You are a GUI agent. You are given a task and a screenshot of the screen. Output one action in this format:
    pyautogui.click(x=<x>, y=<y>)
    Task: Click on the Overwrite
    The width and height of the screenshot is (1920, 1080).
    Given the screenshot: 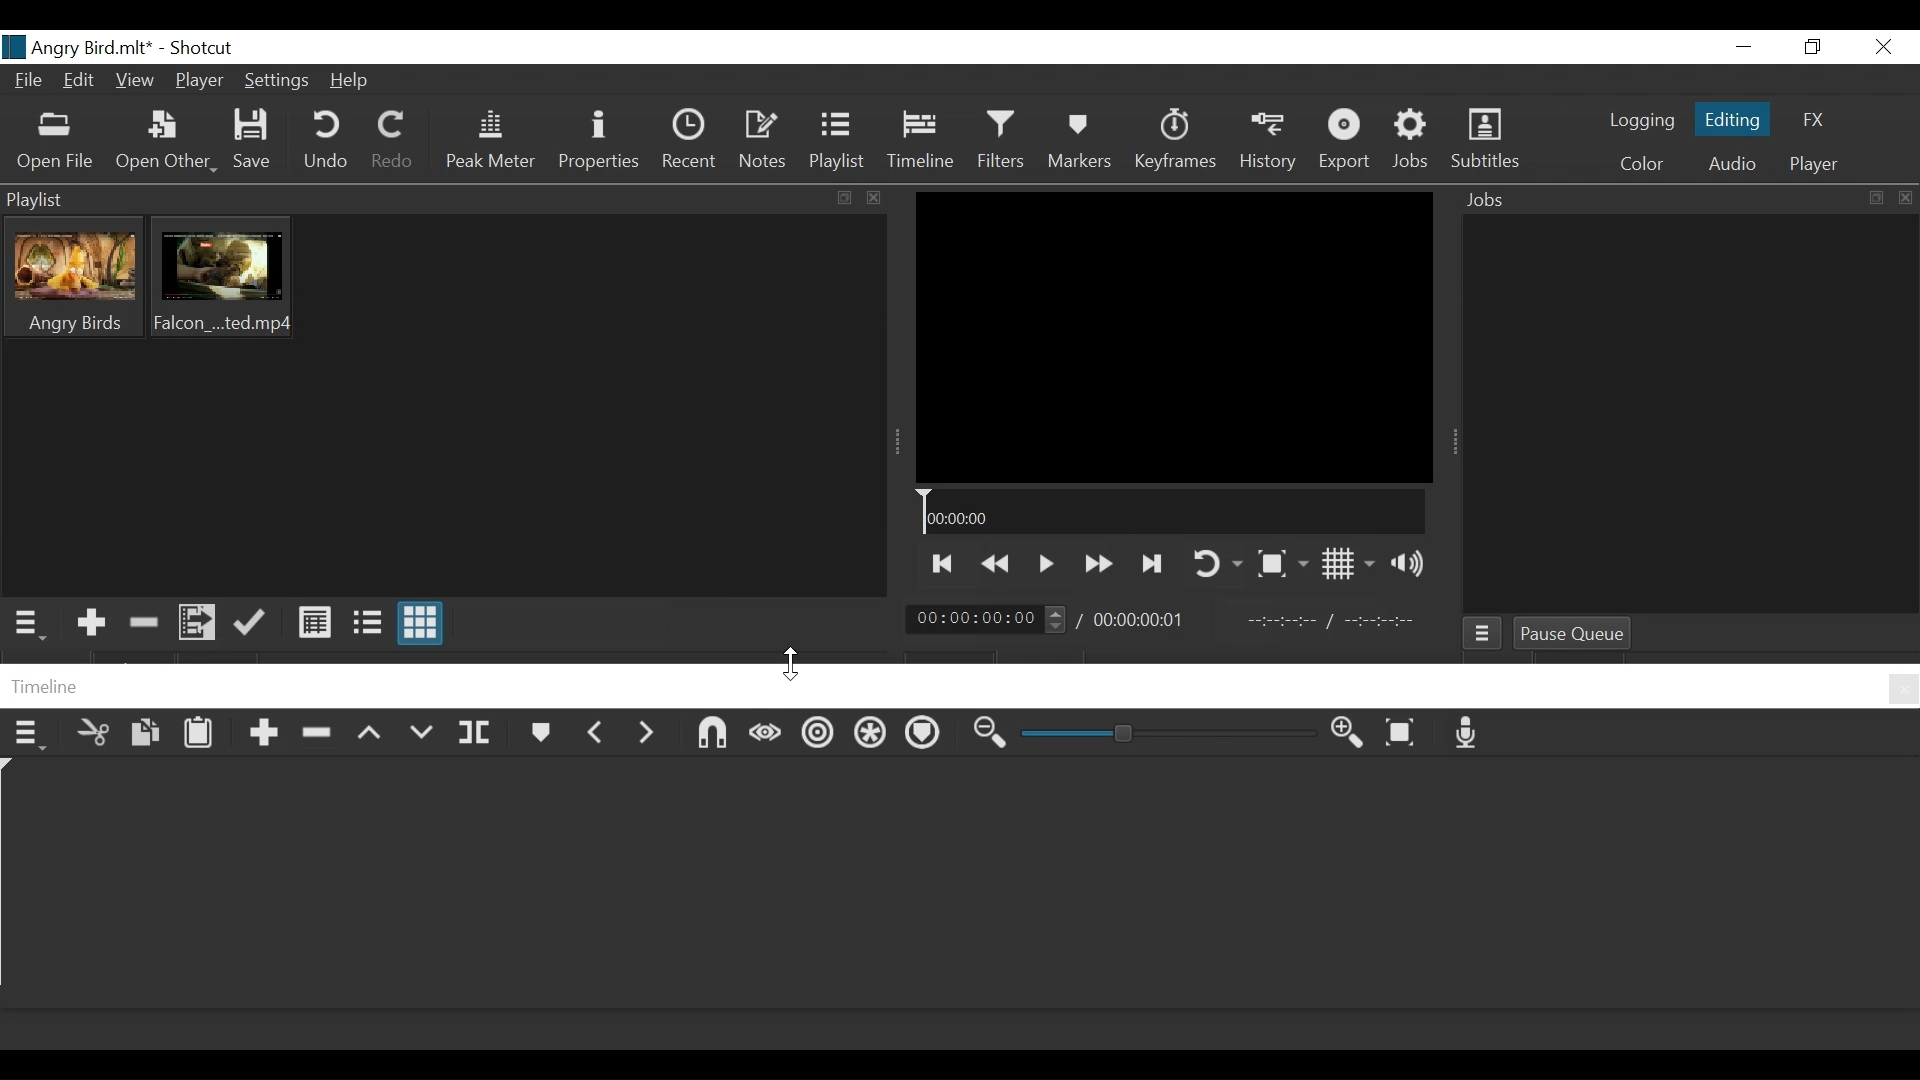 What is the action you would take?
    pyautogui.click(x=422, y=739)
    